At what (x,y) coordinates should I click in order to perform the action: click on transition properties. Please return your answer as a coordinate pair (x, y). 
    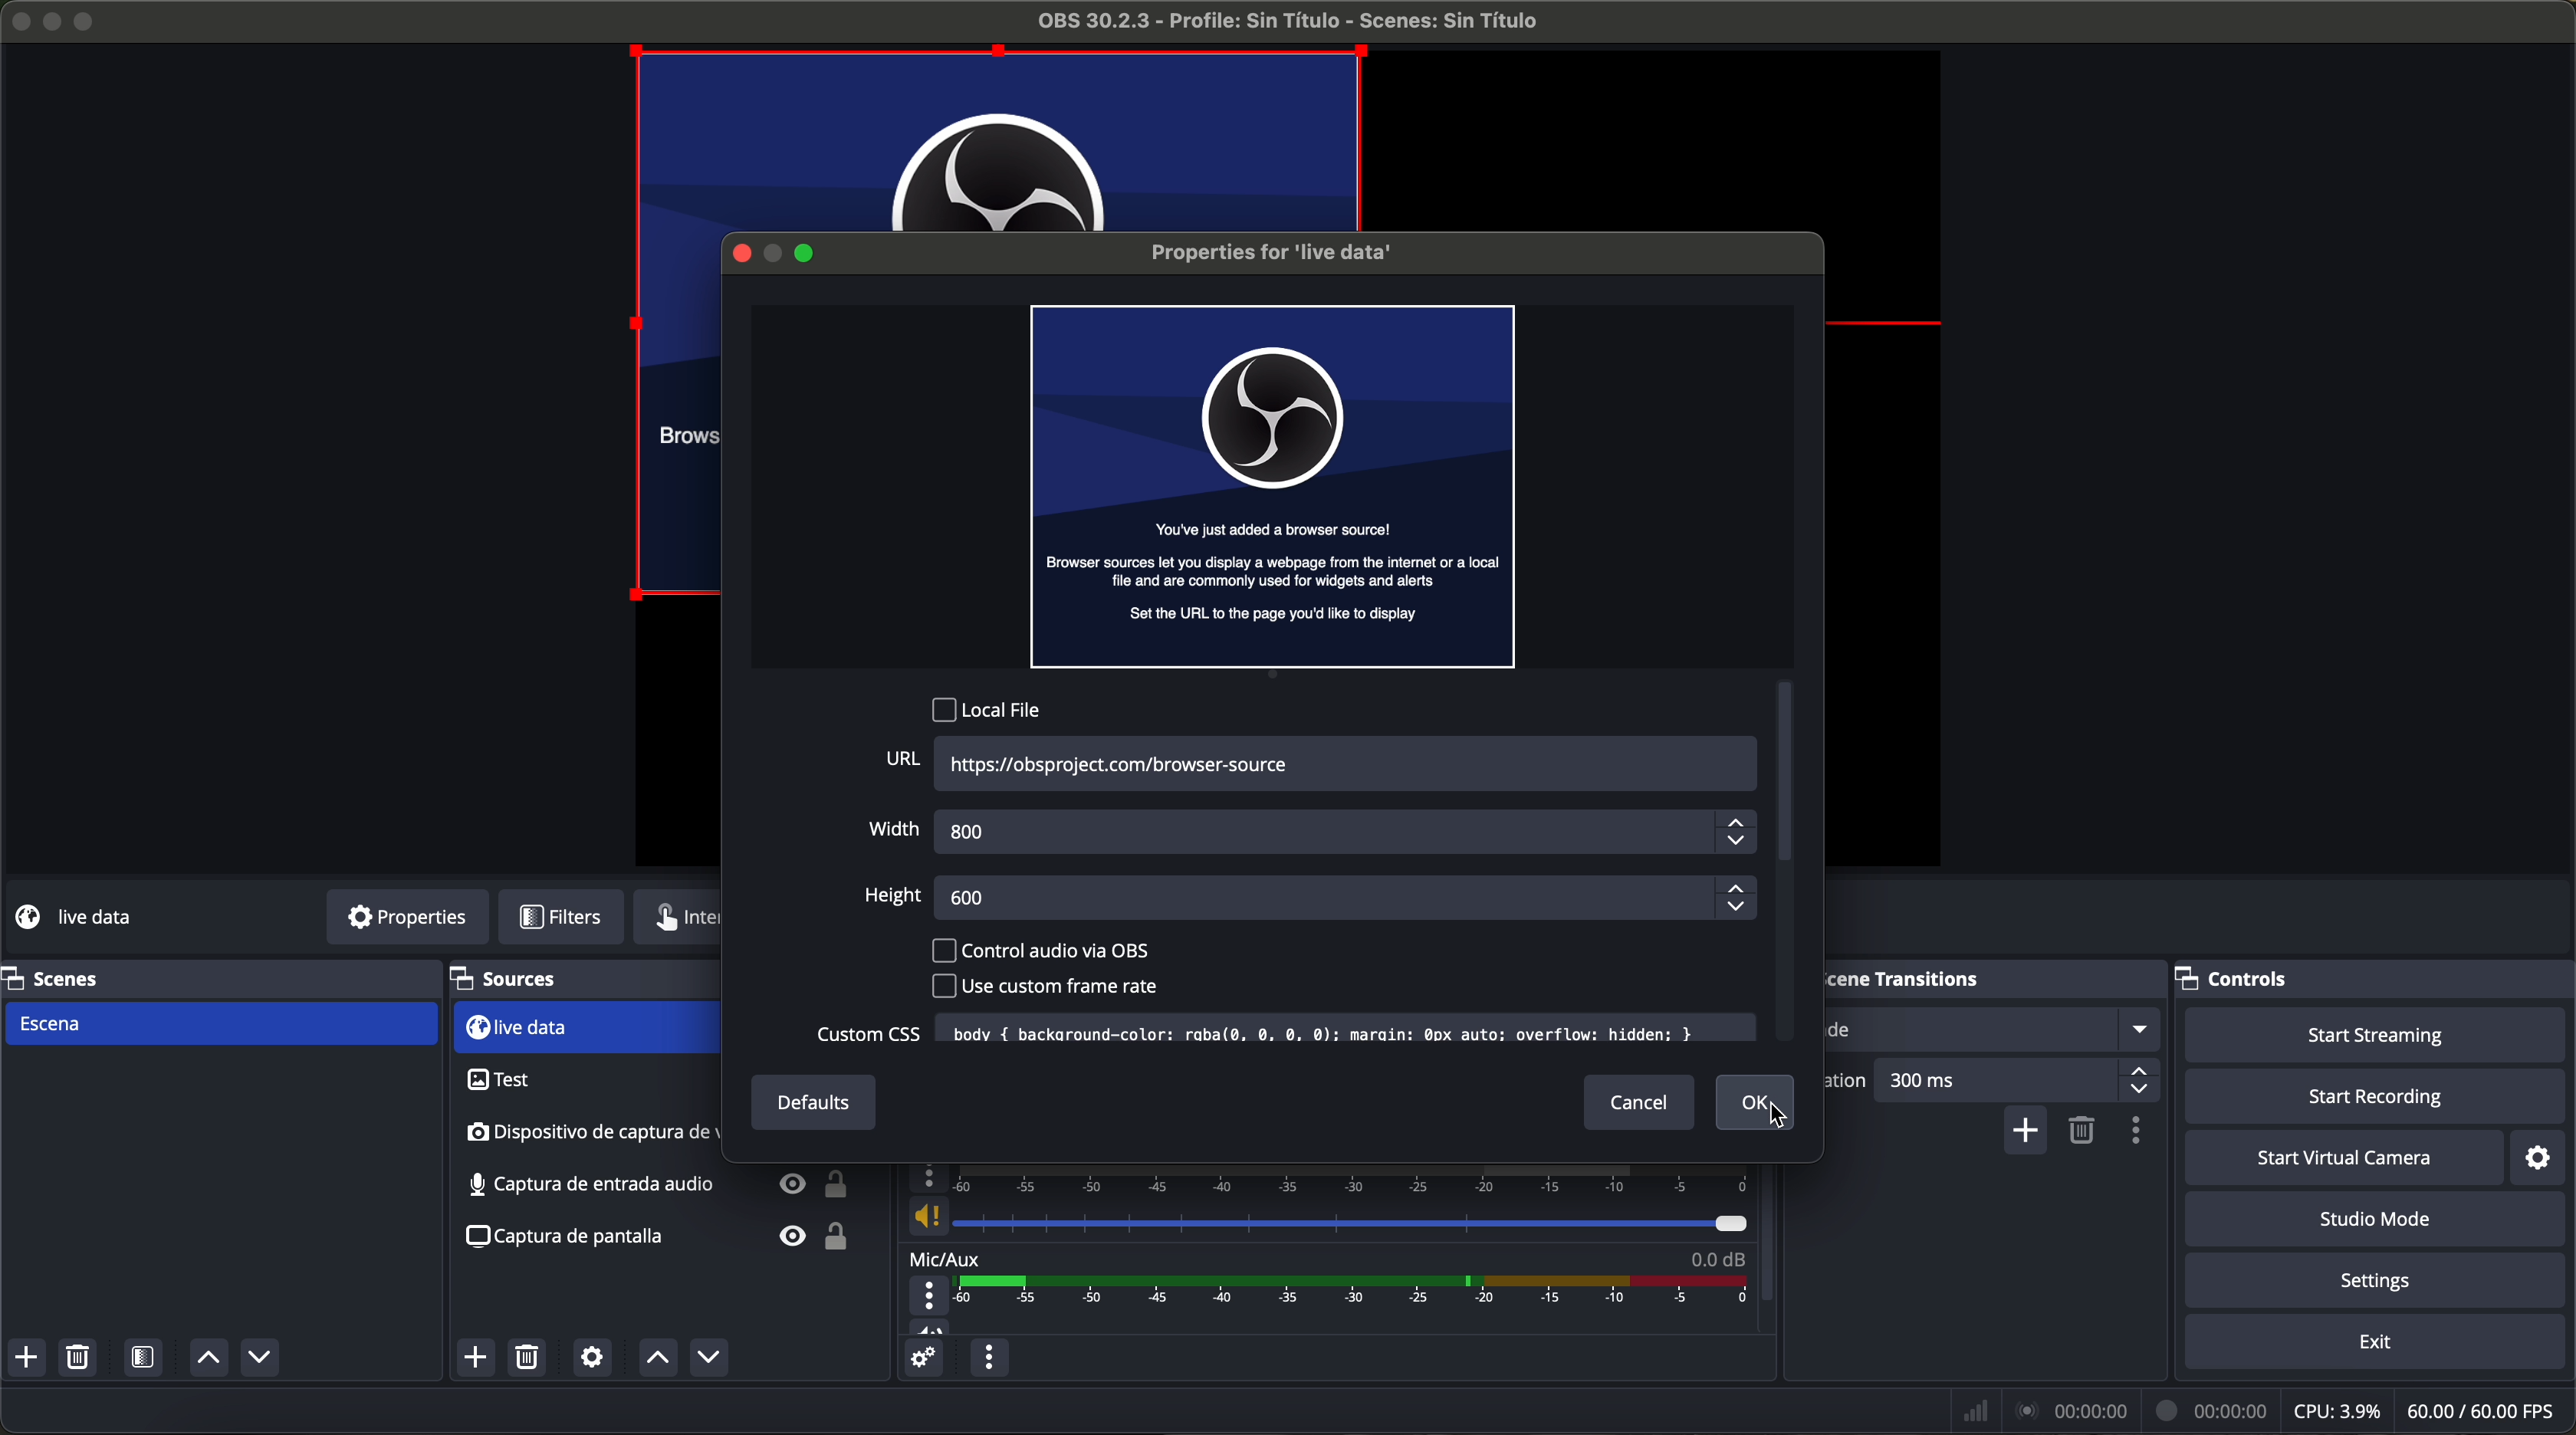
    Looking at the image, I should click on (2140, 1133).